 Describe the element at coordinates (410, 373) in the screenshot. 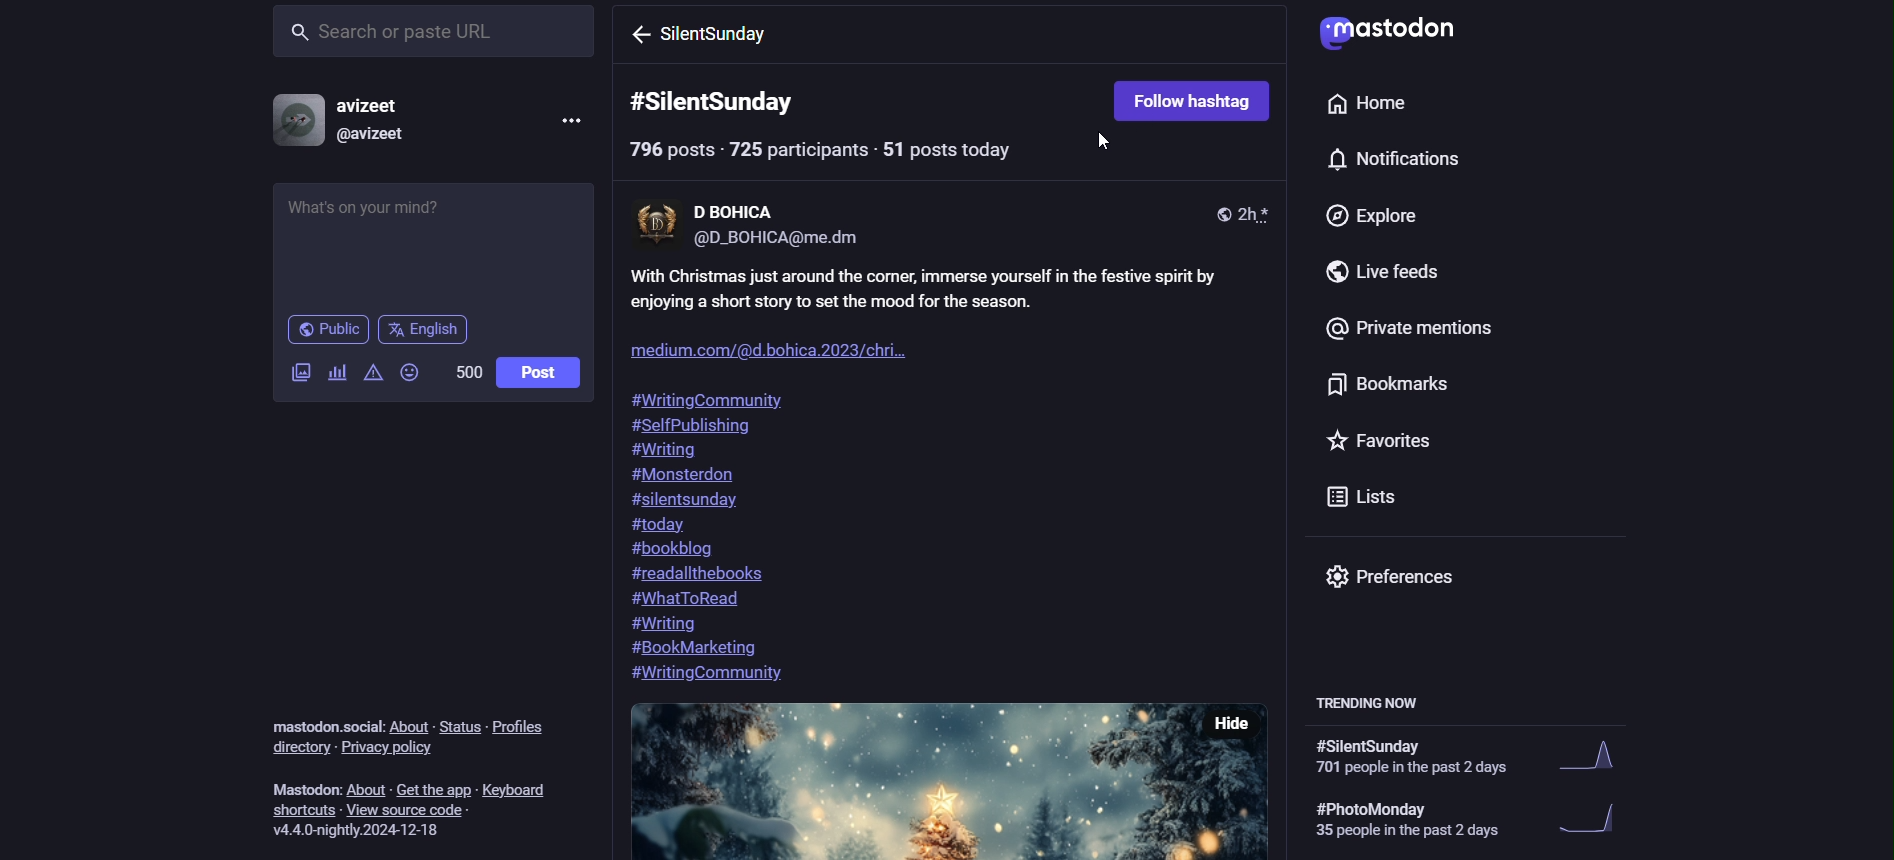

I see `add emojis` at that location.